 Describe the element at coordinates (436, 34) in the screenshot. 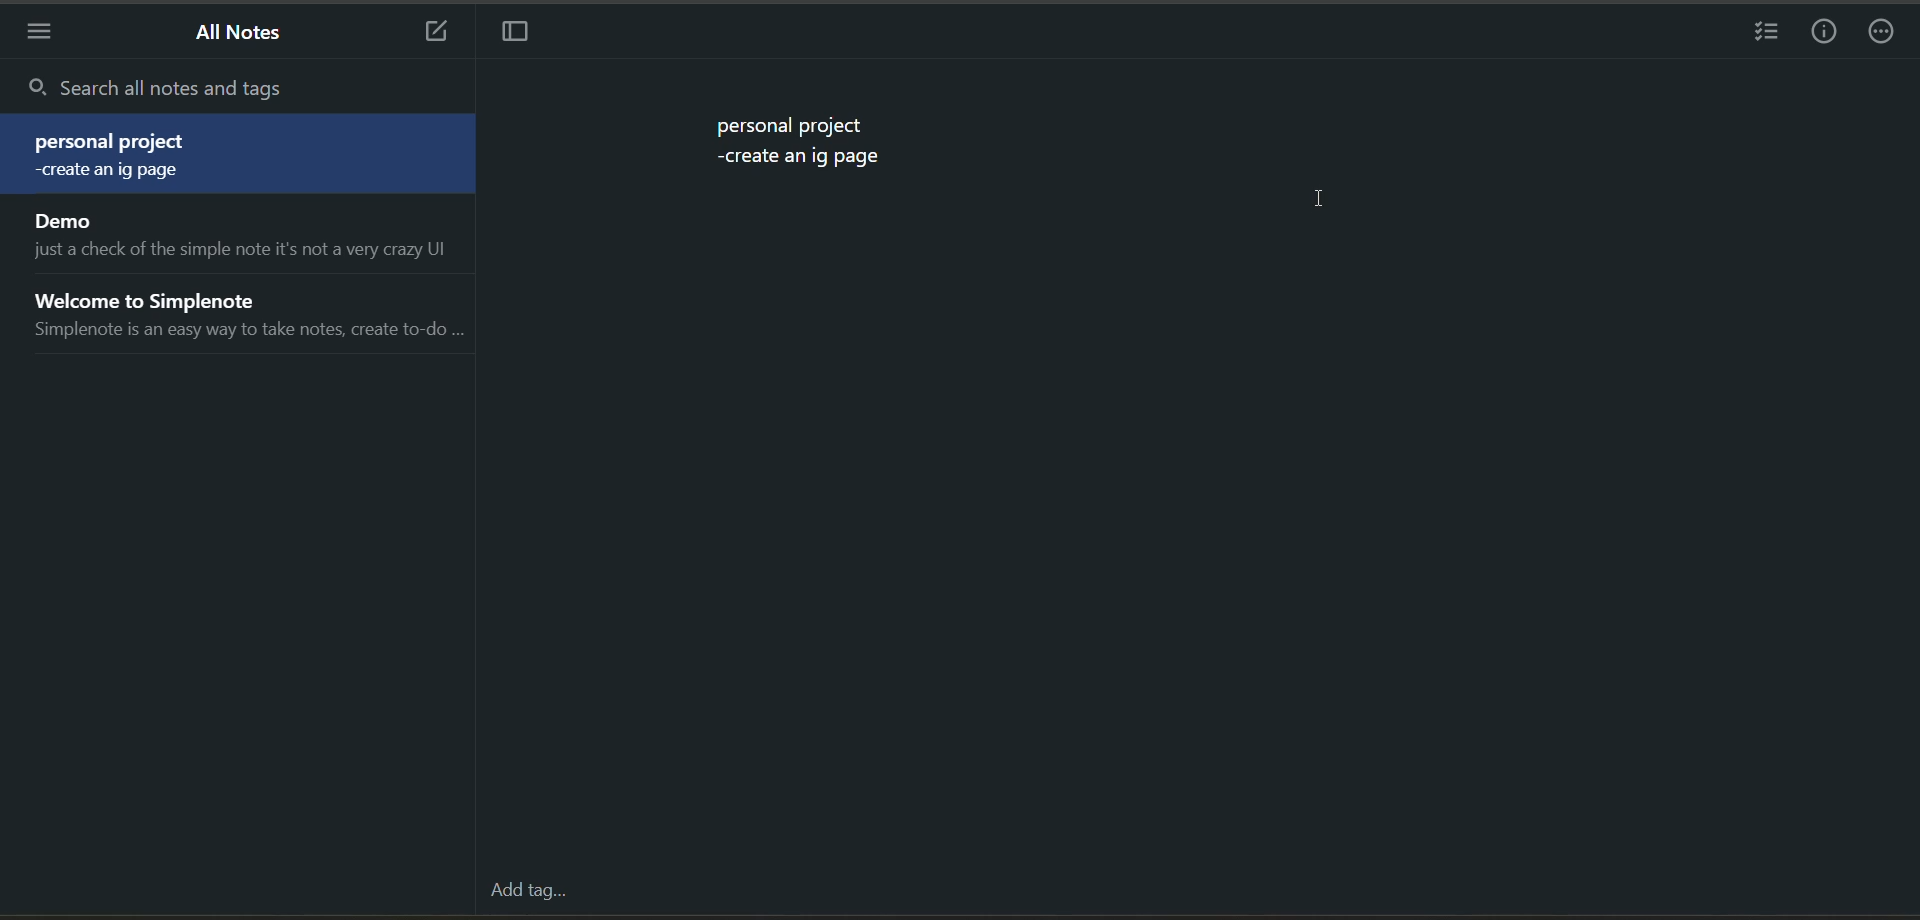

I see `new note` at that location.